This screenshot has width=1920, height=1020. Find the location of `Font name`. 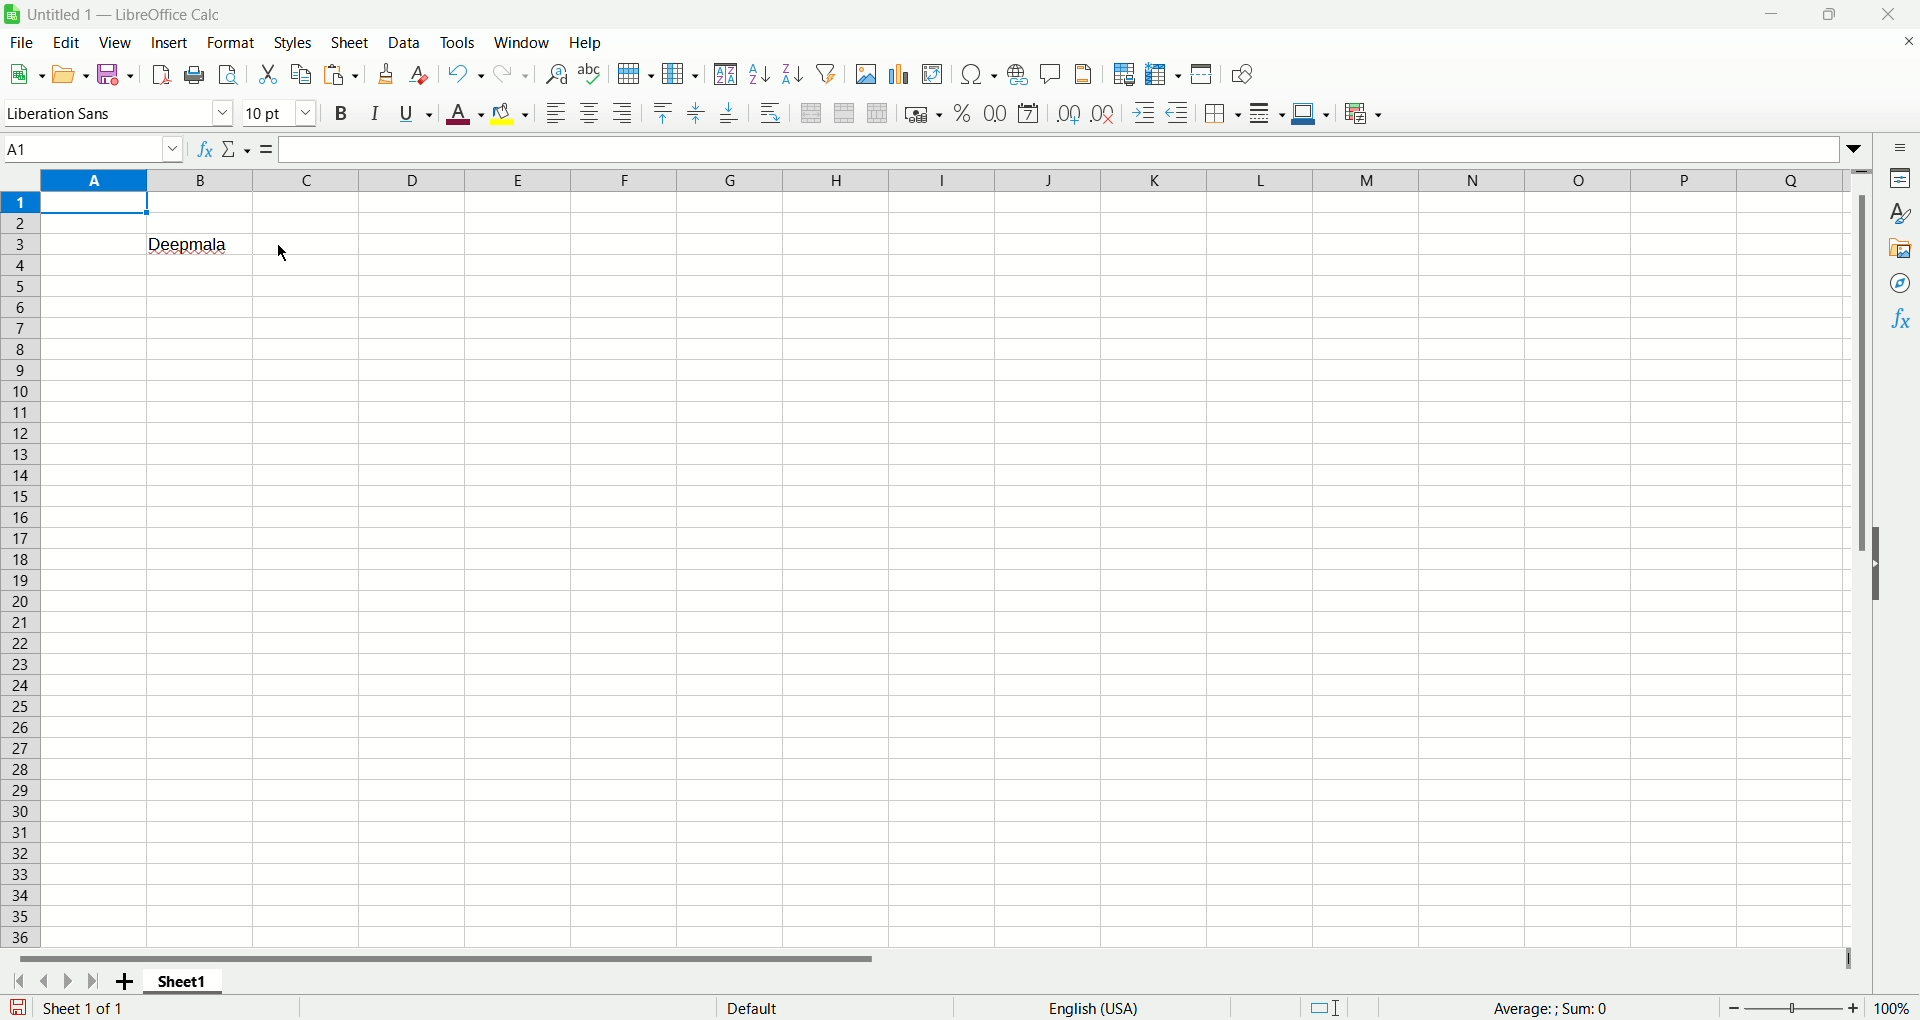

Font name is located at coordinates (121, 112).